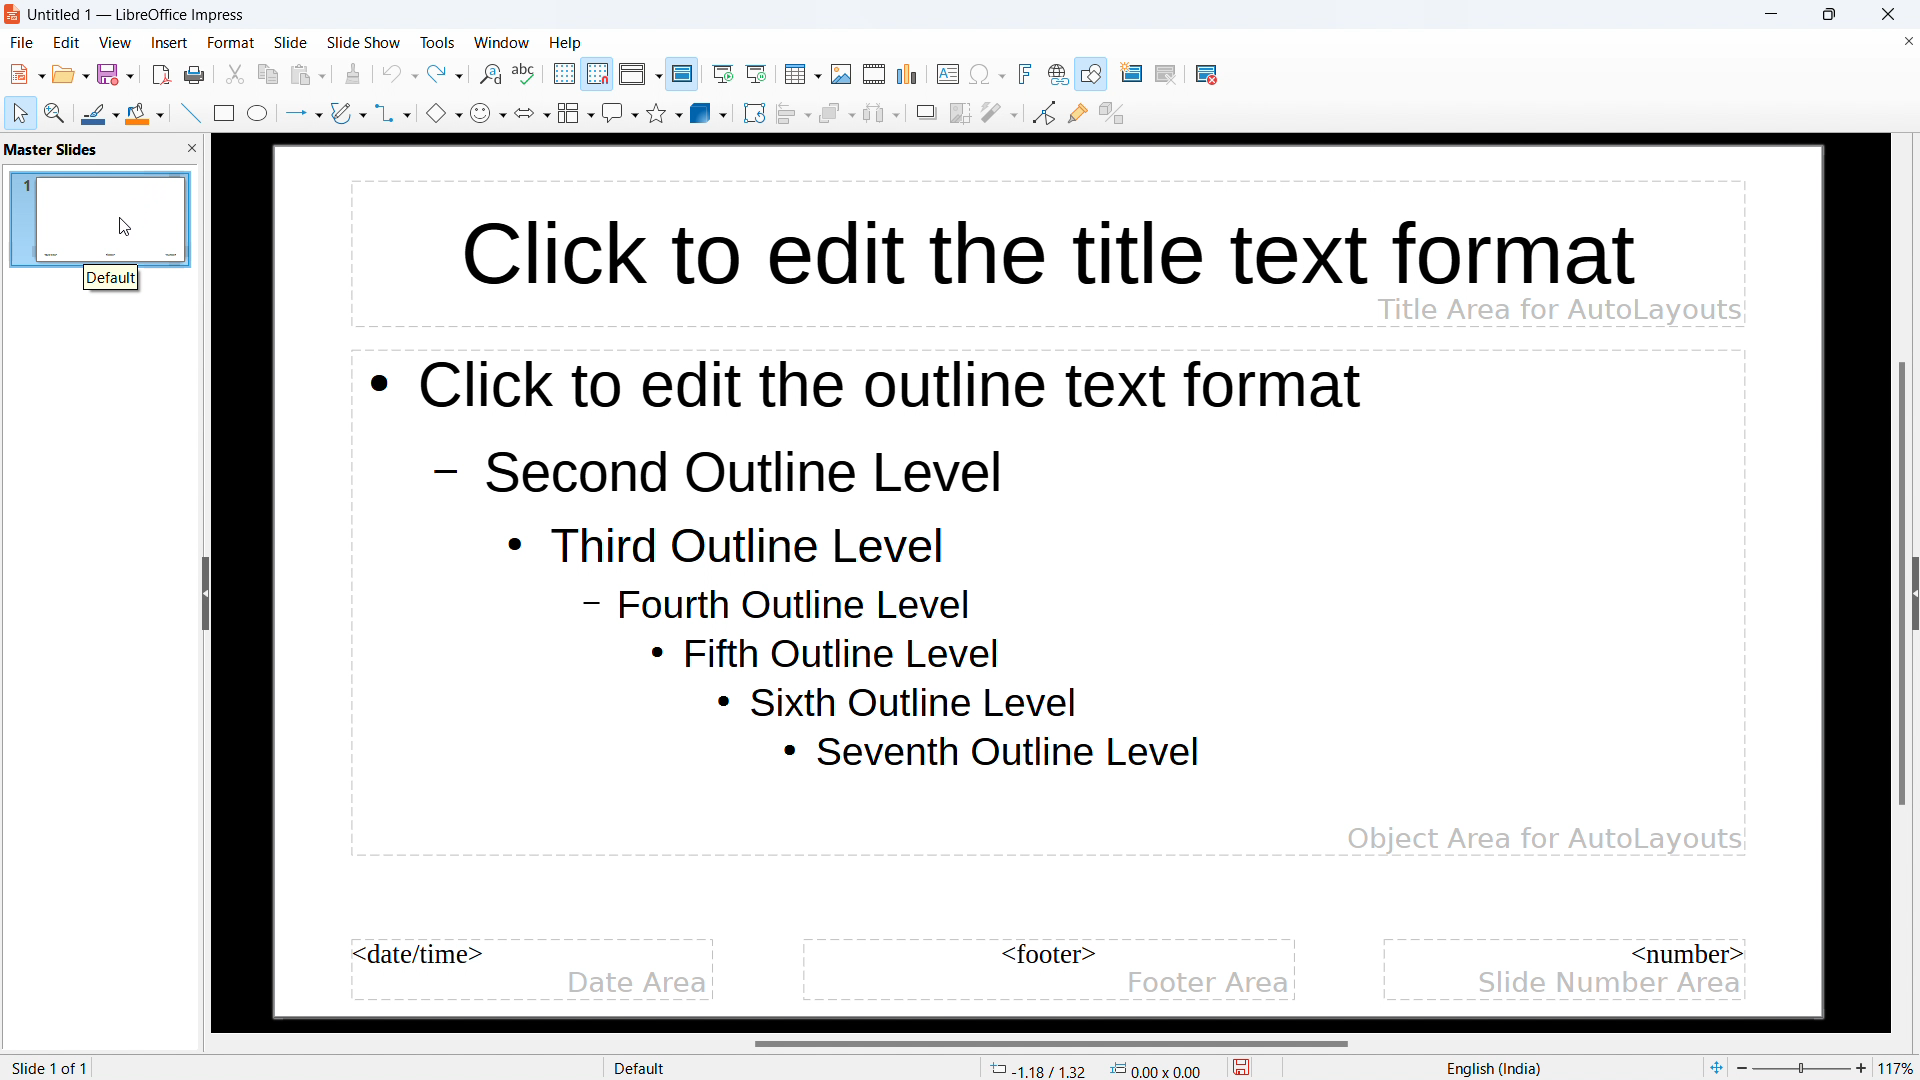 The width and height of the screenshot is (1920, 1080). What do you see at coordinates (422, 955) in the screenshot?
I see `<date/time>` at bounding box center [422, 955].